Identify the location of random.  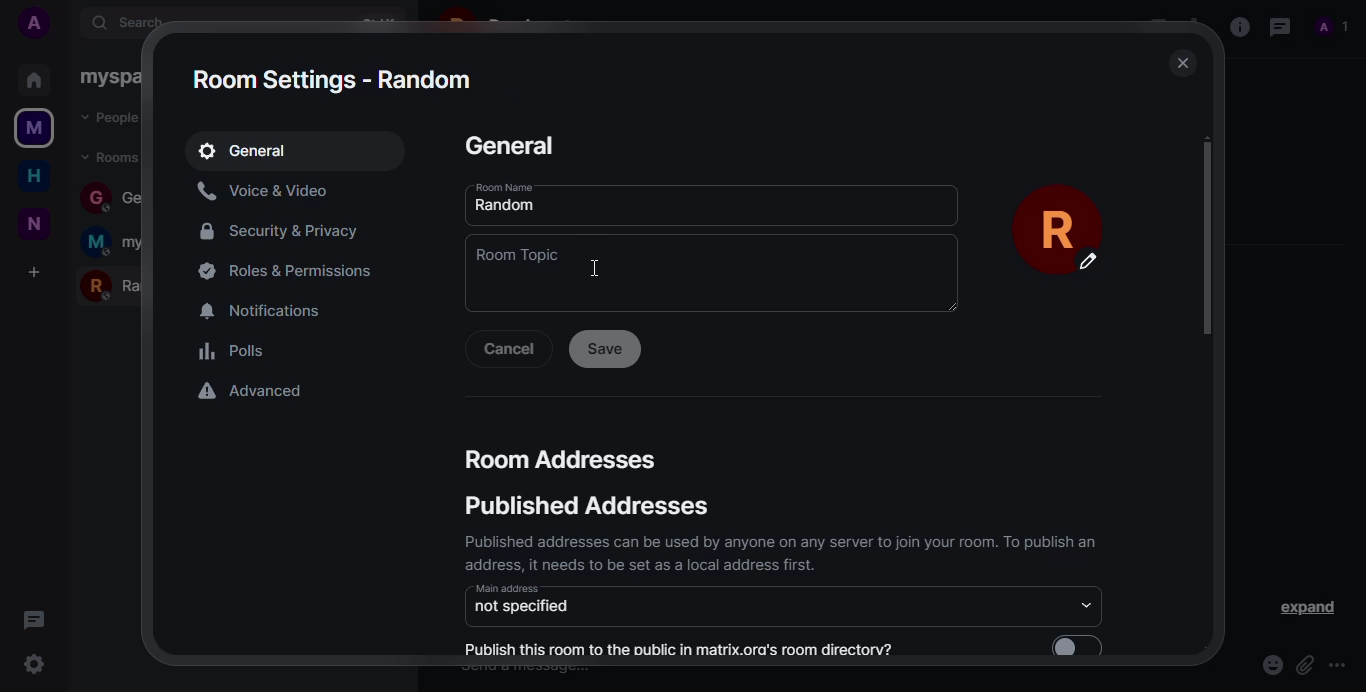
(507, 206).